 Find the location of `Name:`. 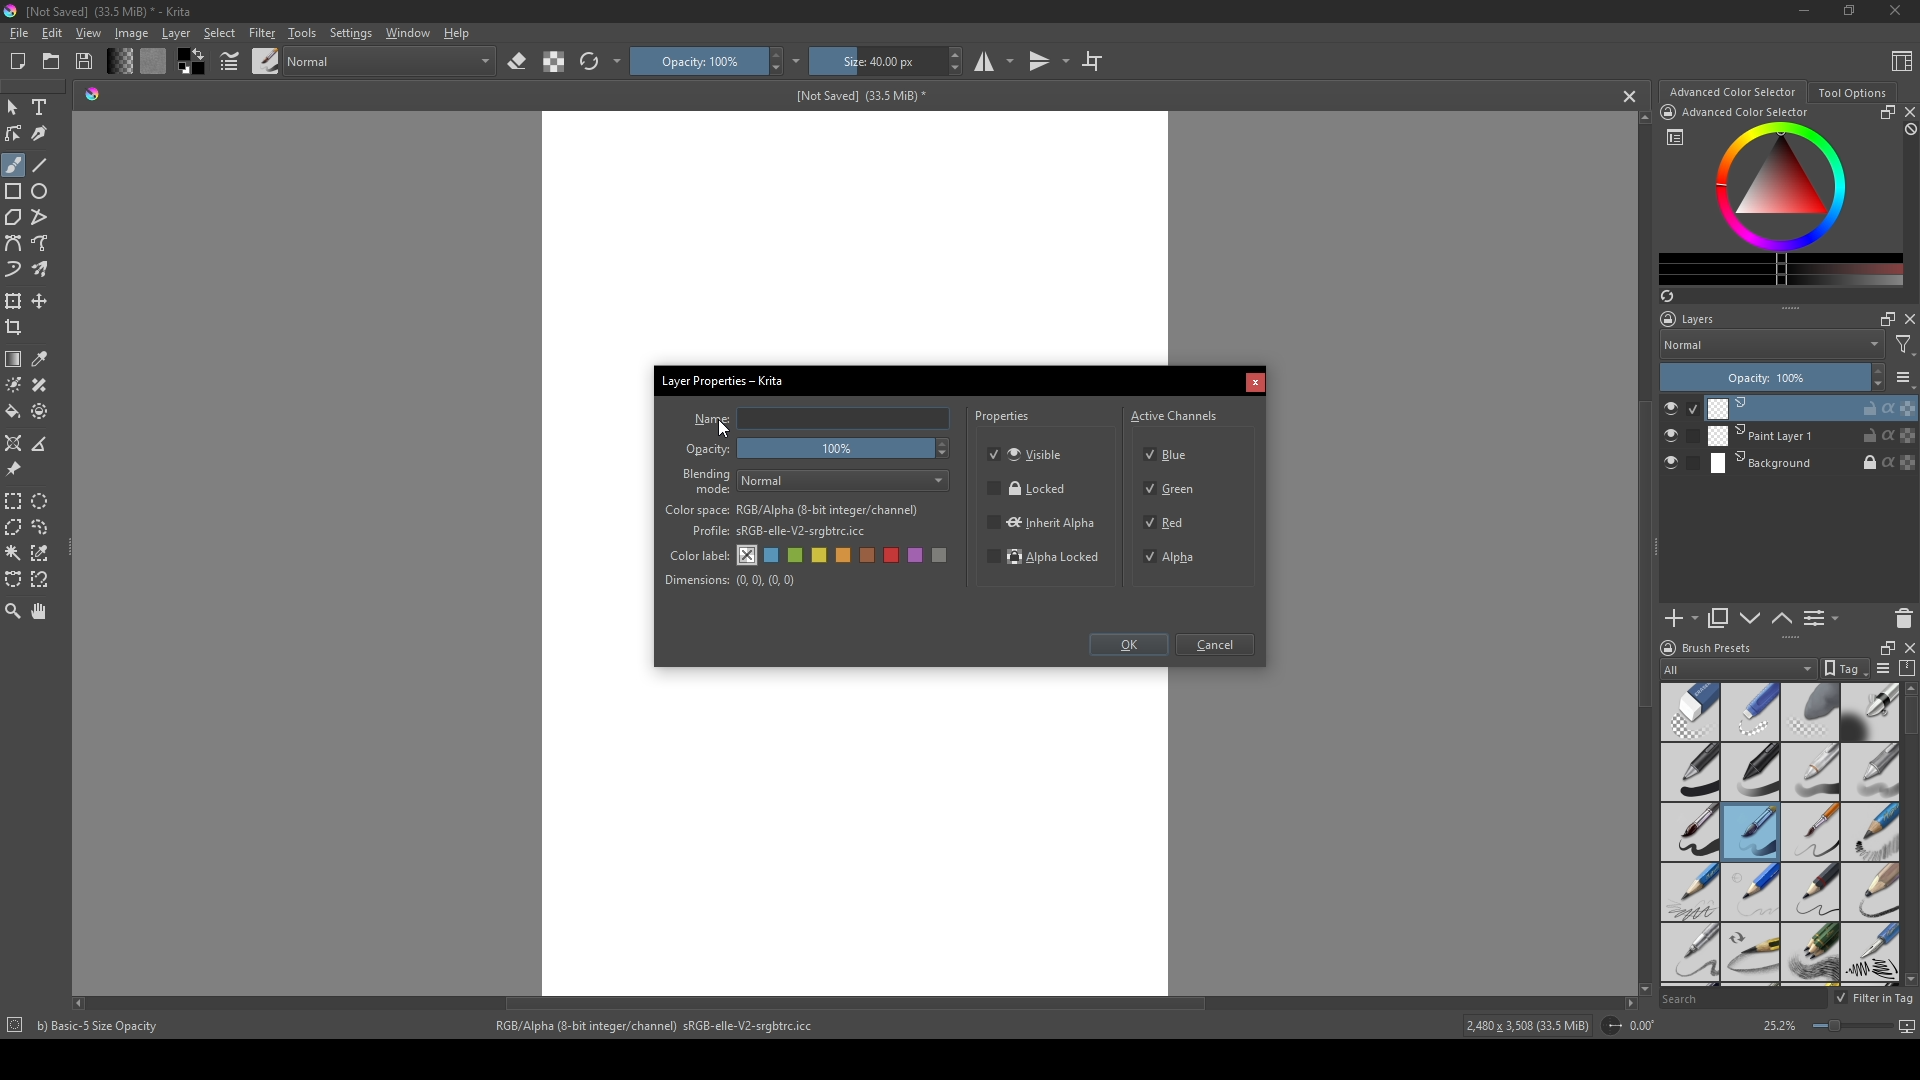

Name: is located at coordinates (709, 419).